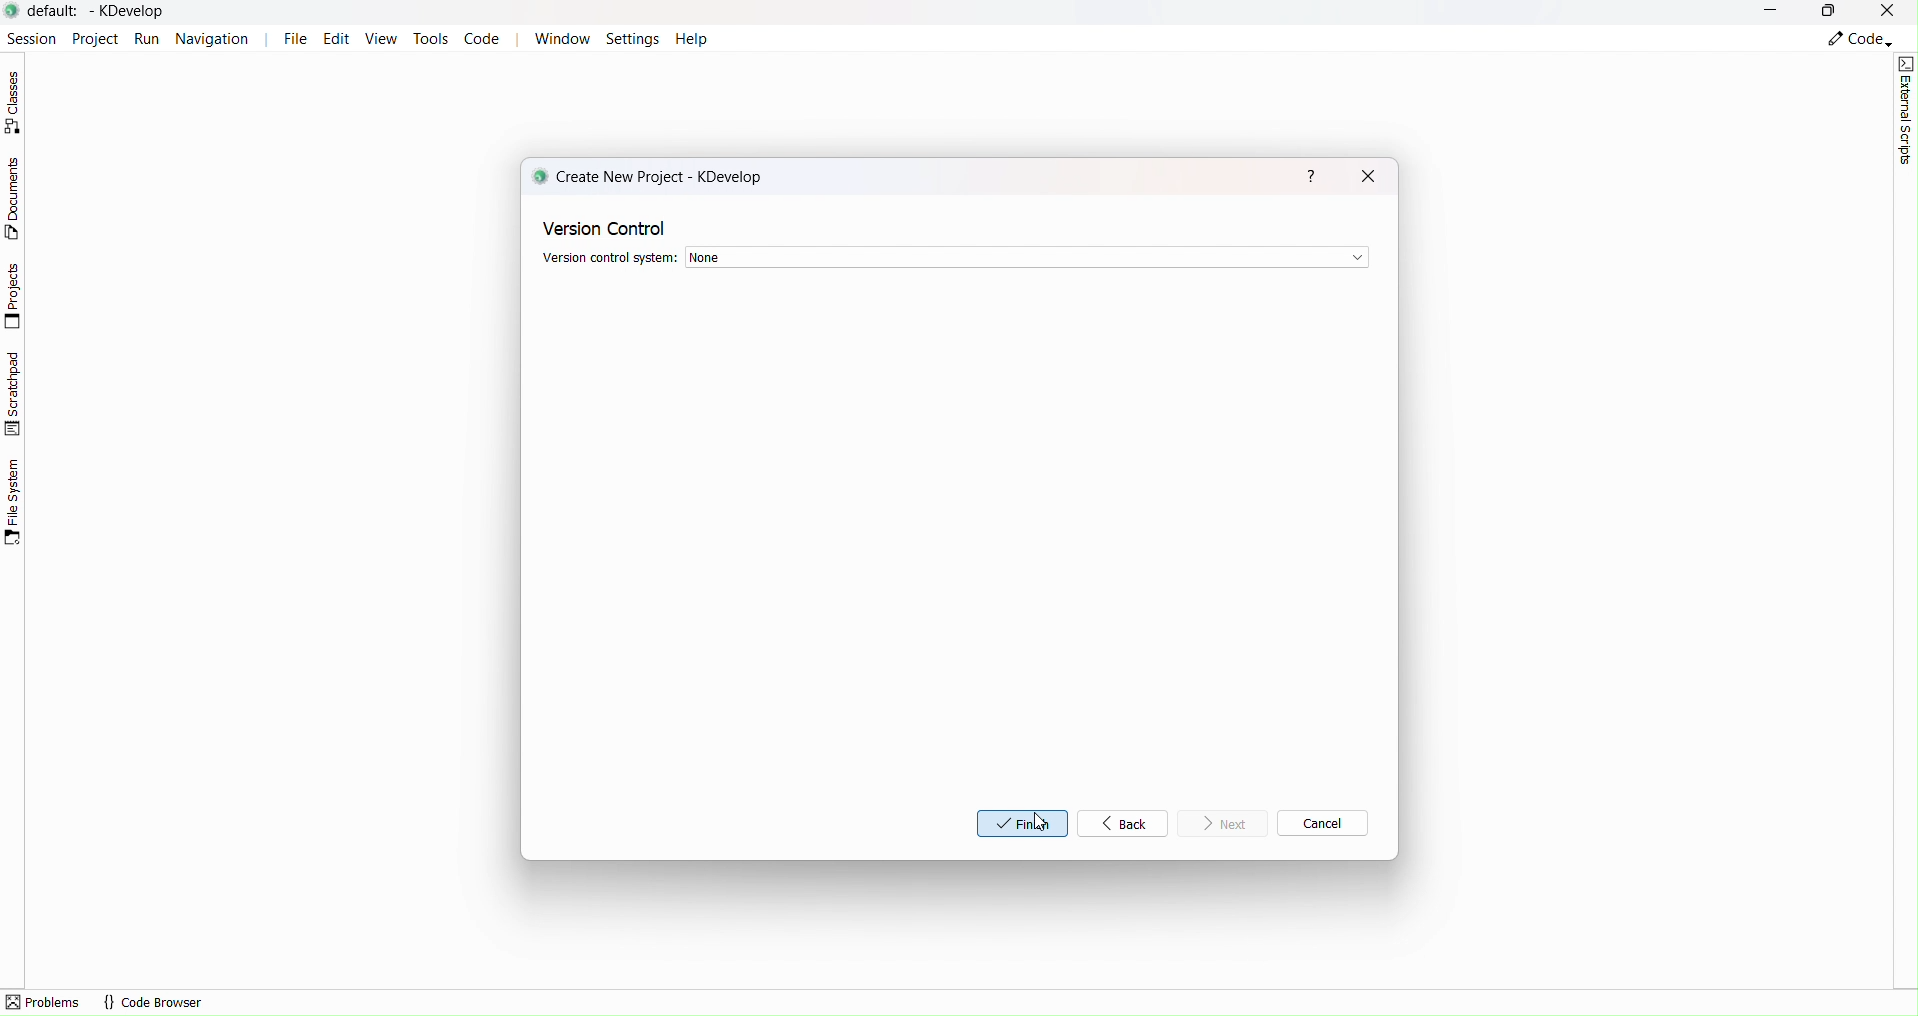 The height and width of the screenshot is (1016, 1918). I want to click on Finish, so click(1022, 824).